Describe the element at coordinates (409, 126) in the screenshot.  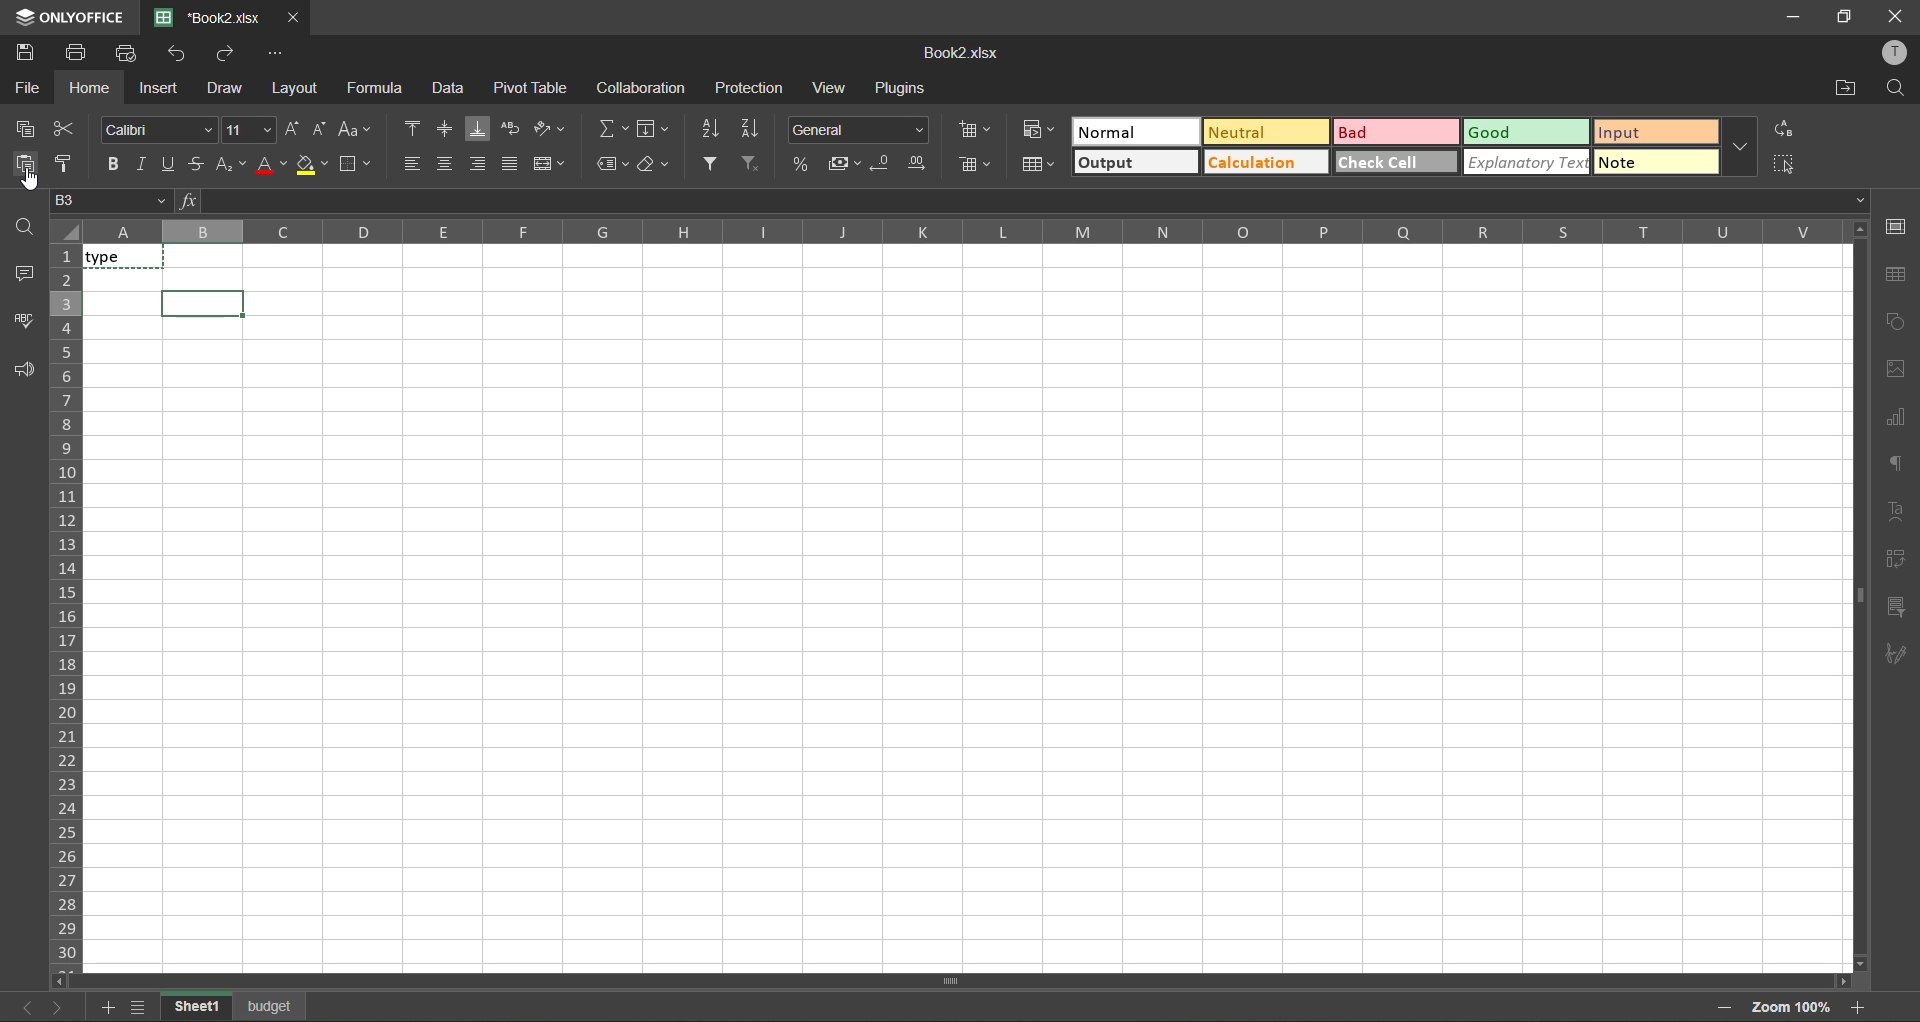
I see `align top` at that location.